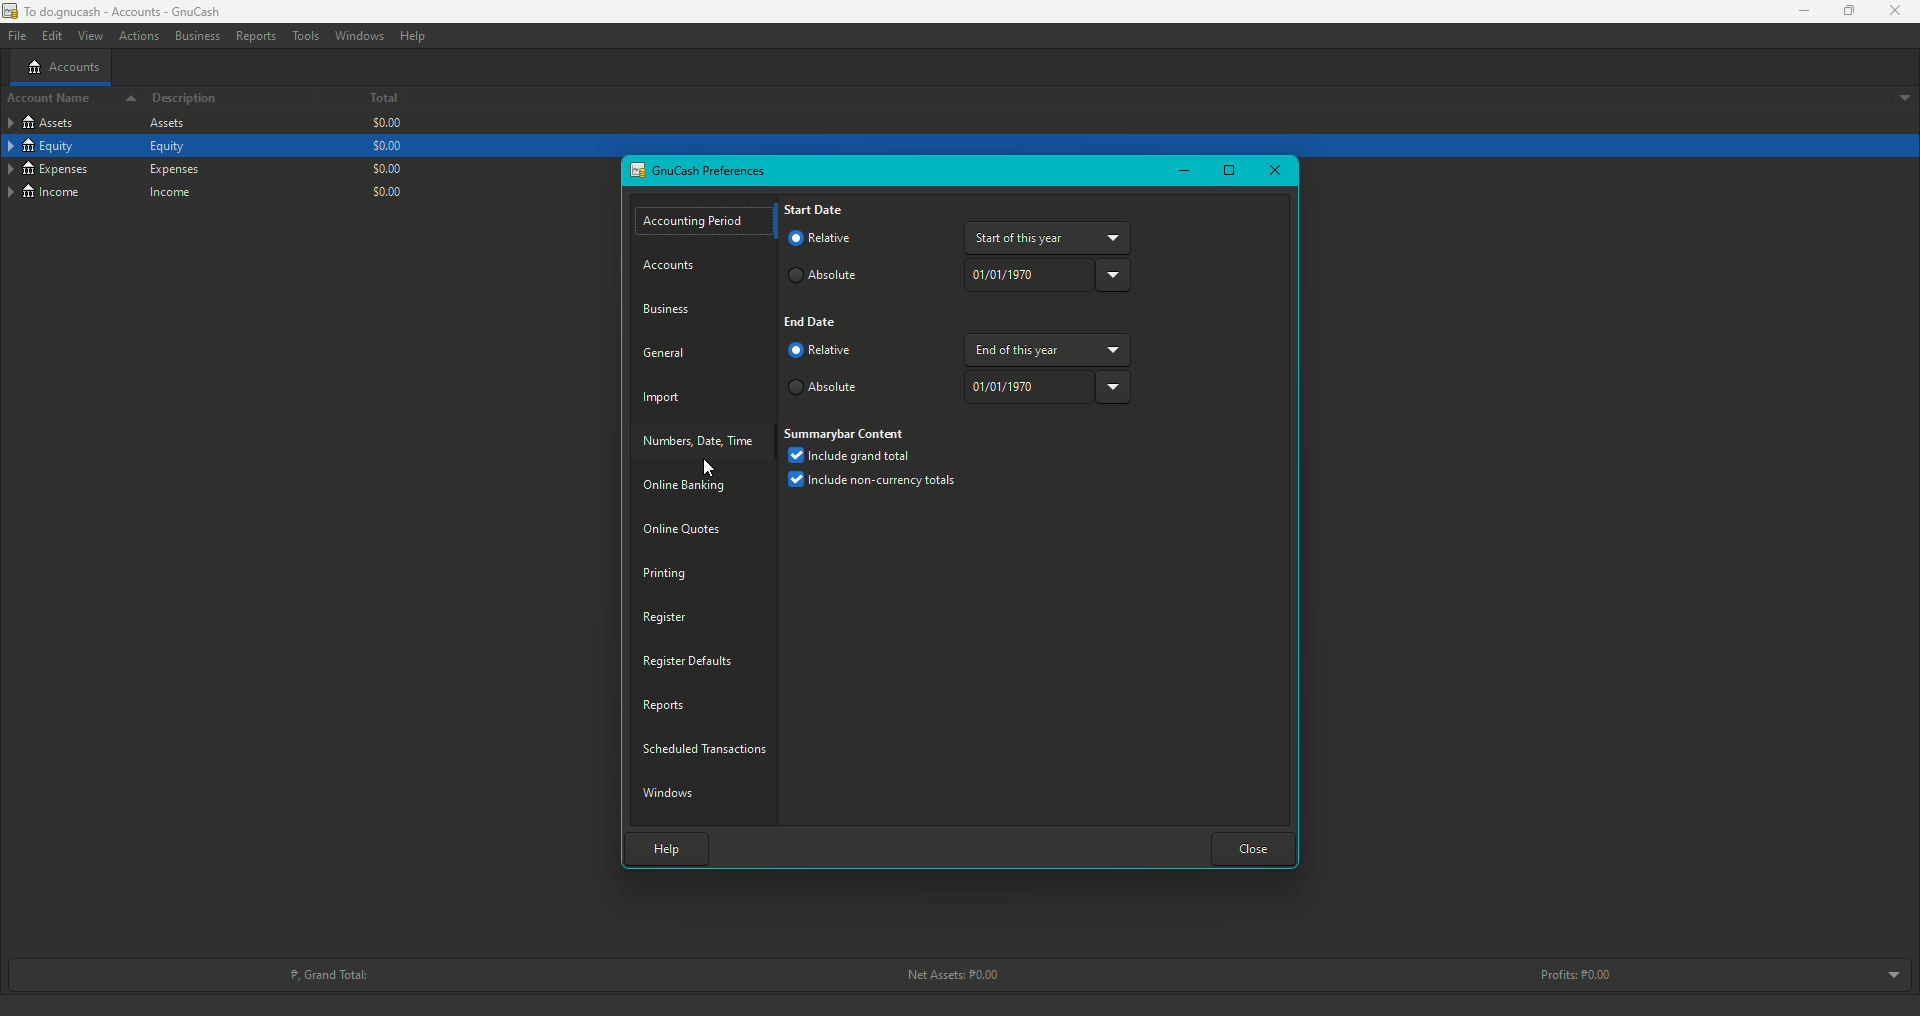 Image resolution: width=1920 pixels, height=1016 pixels. What do you see at coordinates (813, 324) in the screenshot?
I see `End date` at bounding box center [813, 324].